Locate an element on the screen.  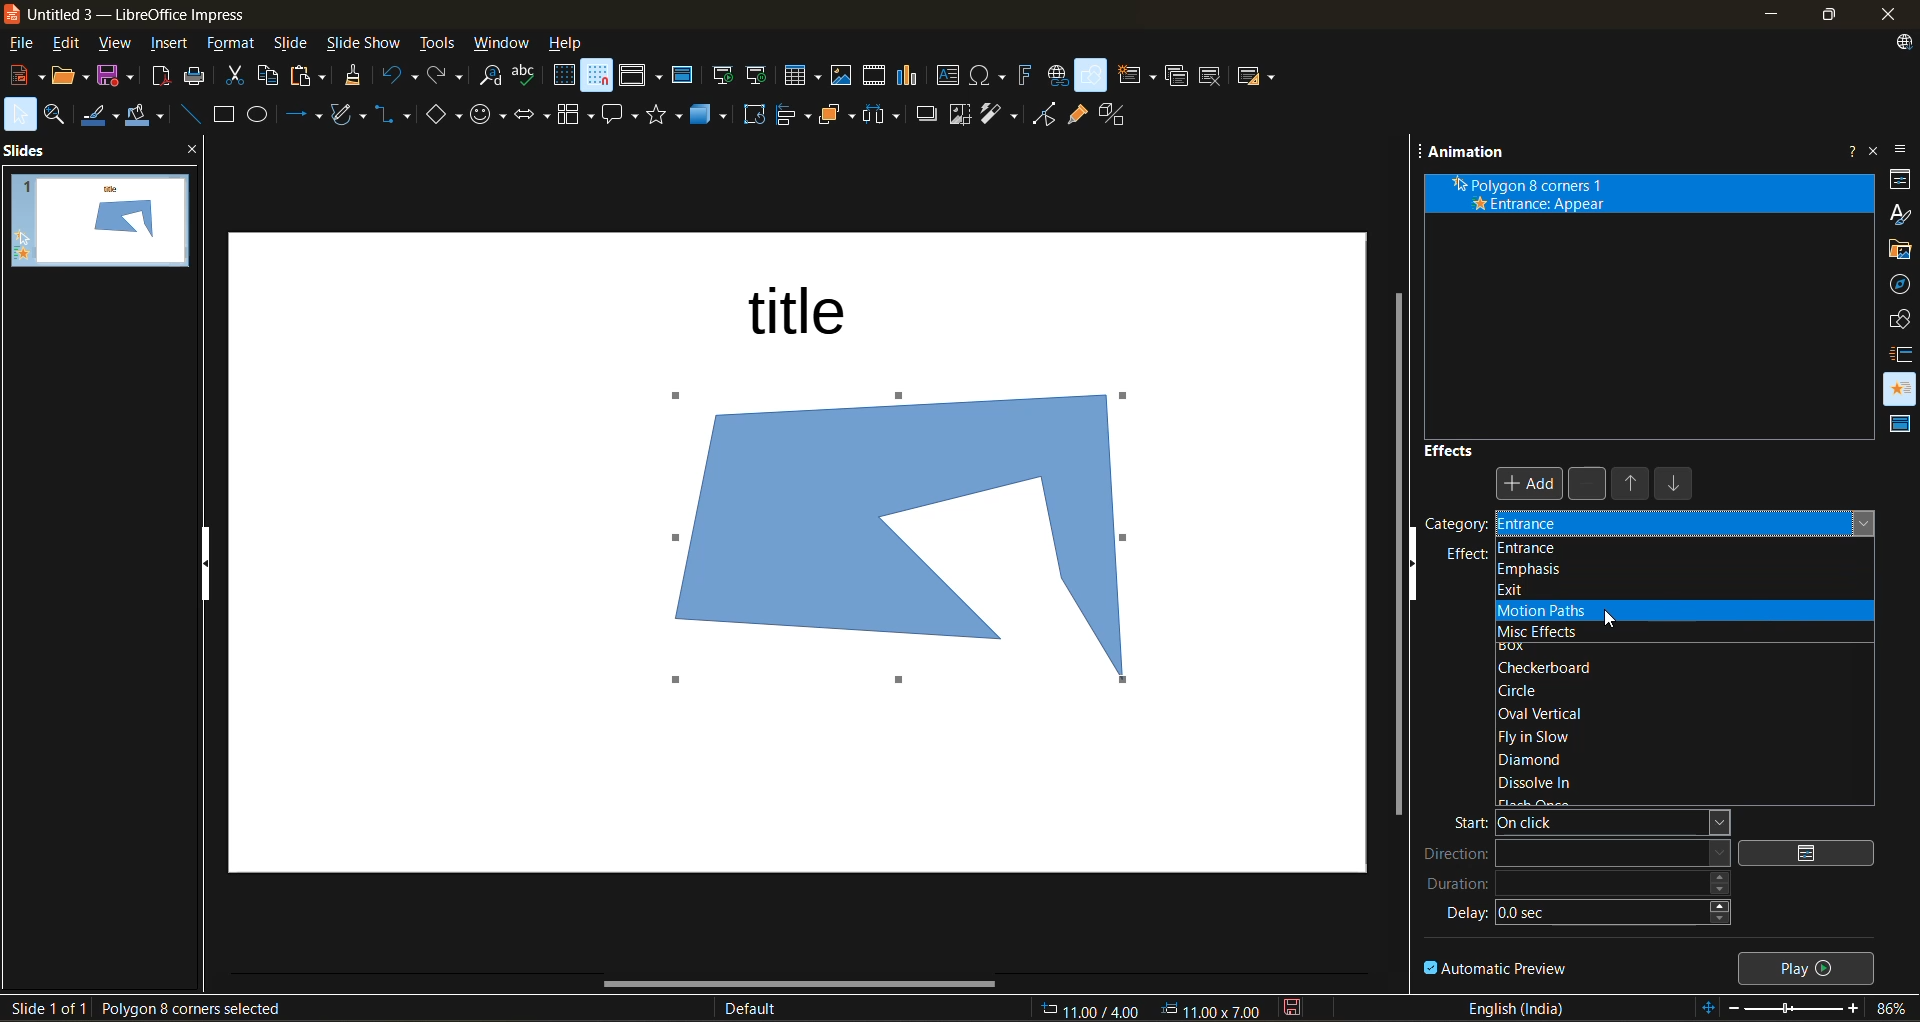
help is located at coordinates (568, 43).